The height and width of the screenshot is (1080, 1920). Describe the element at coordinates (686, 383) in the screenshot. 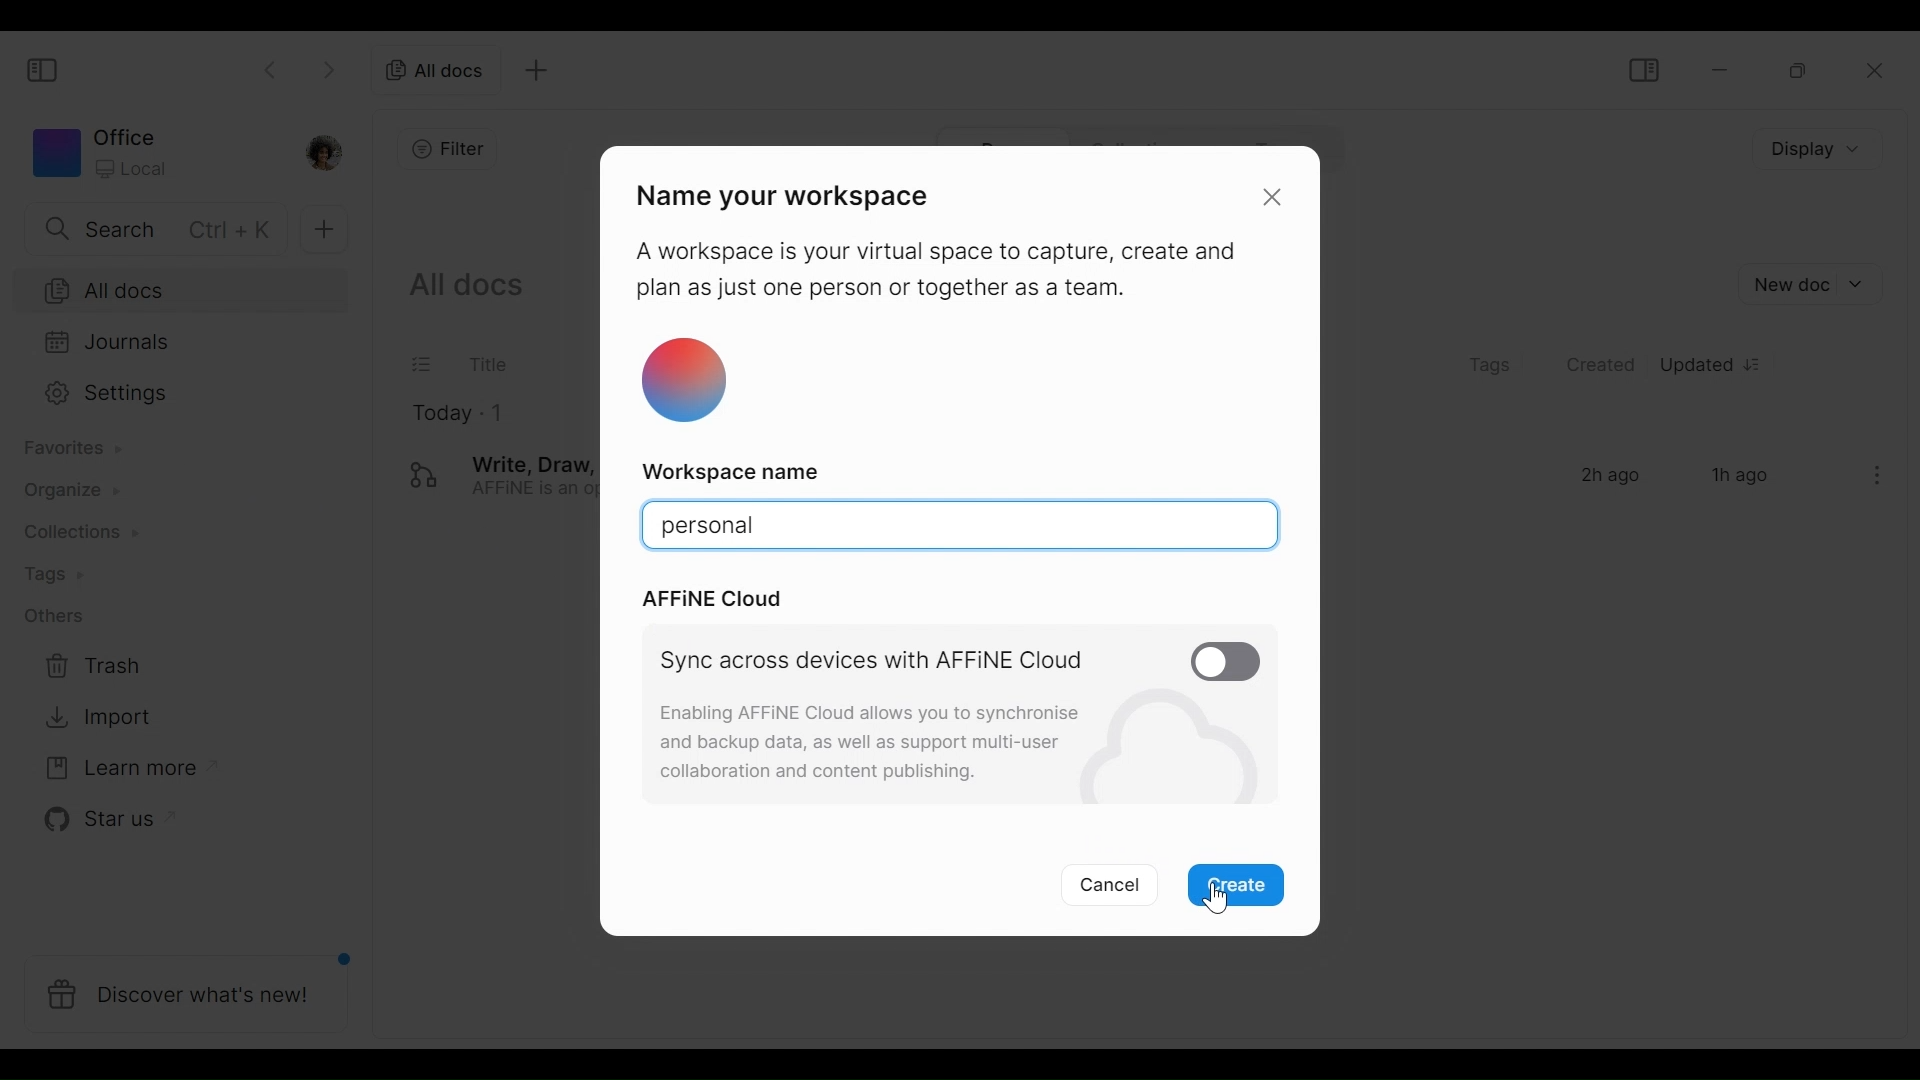

I see `icon` at that location.